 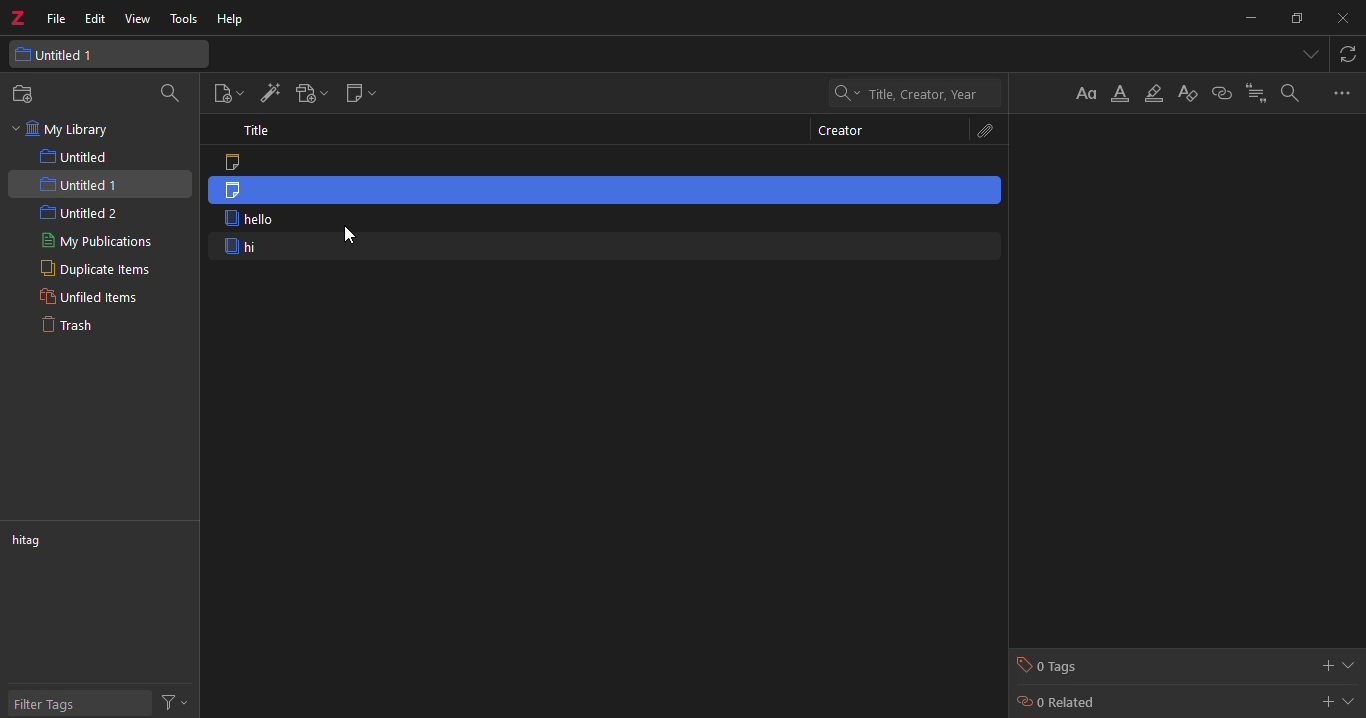 What do you see at coordinates (1321, 700) in the screenshot?
I see `add` at bounding box center [1321, 700].